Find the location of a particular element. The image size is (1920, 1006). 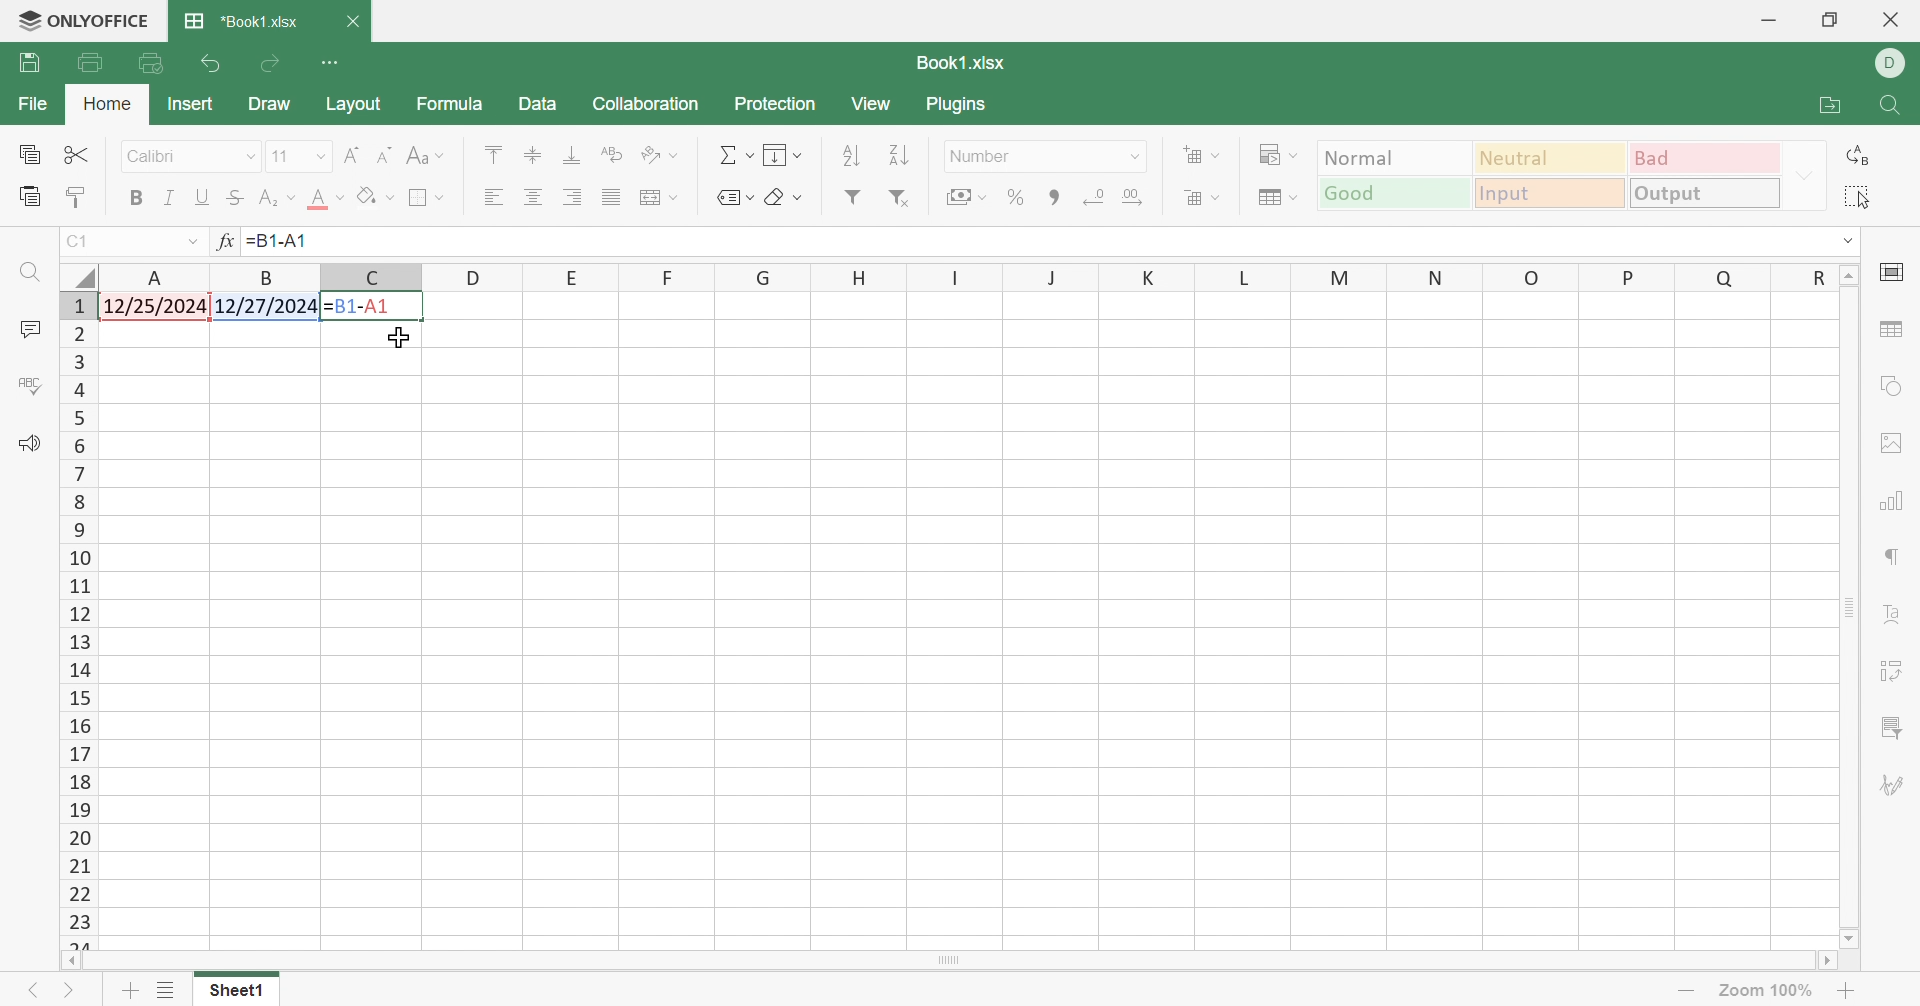

Insert cells is located at coordinates (1205, 155).